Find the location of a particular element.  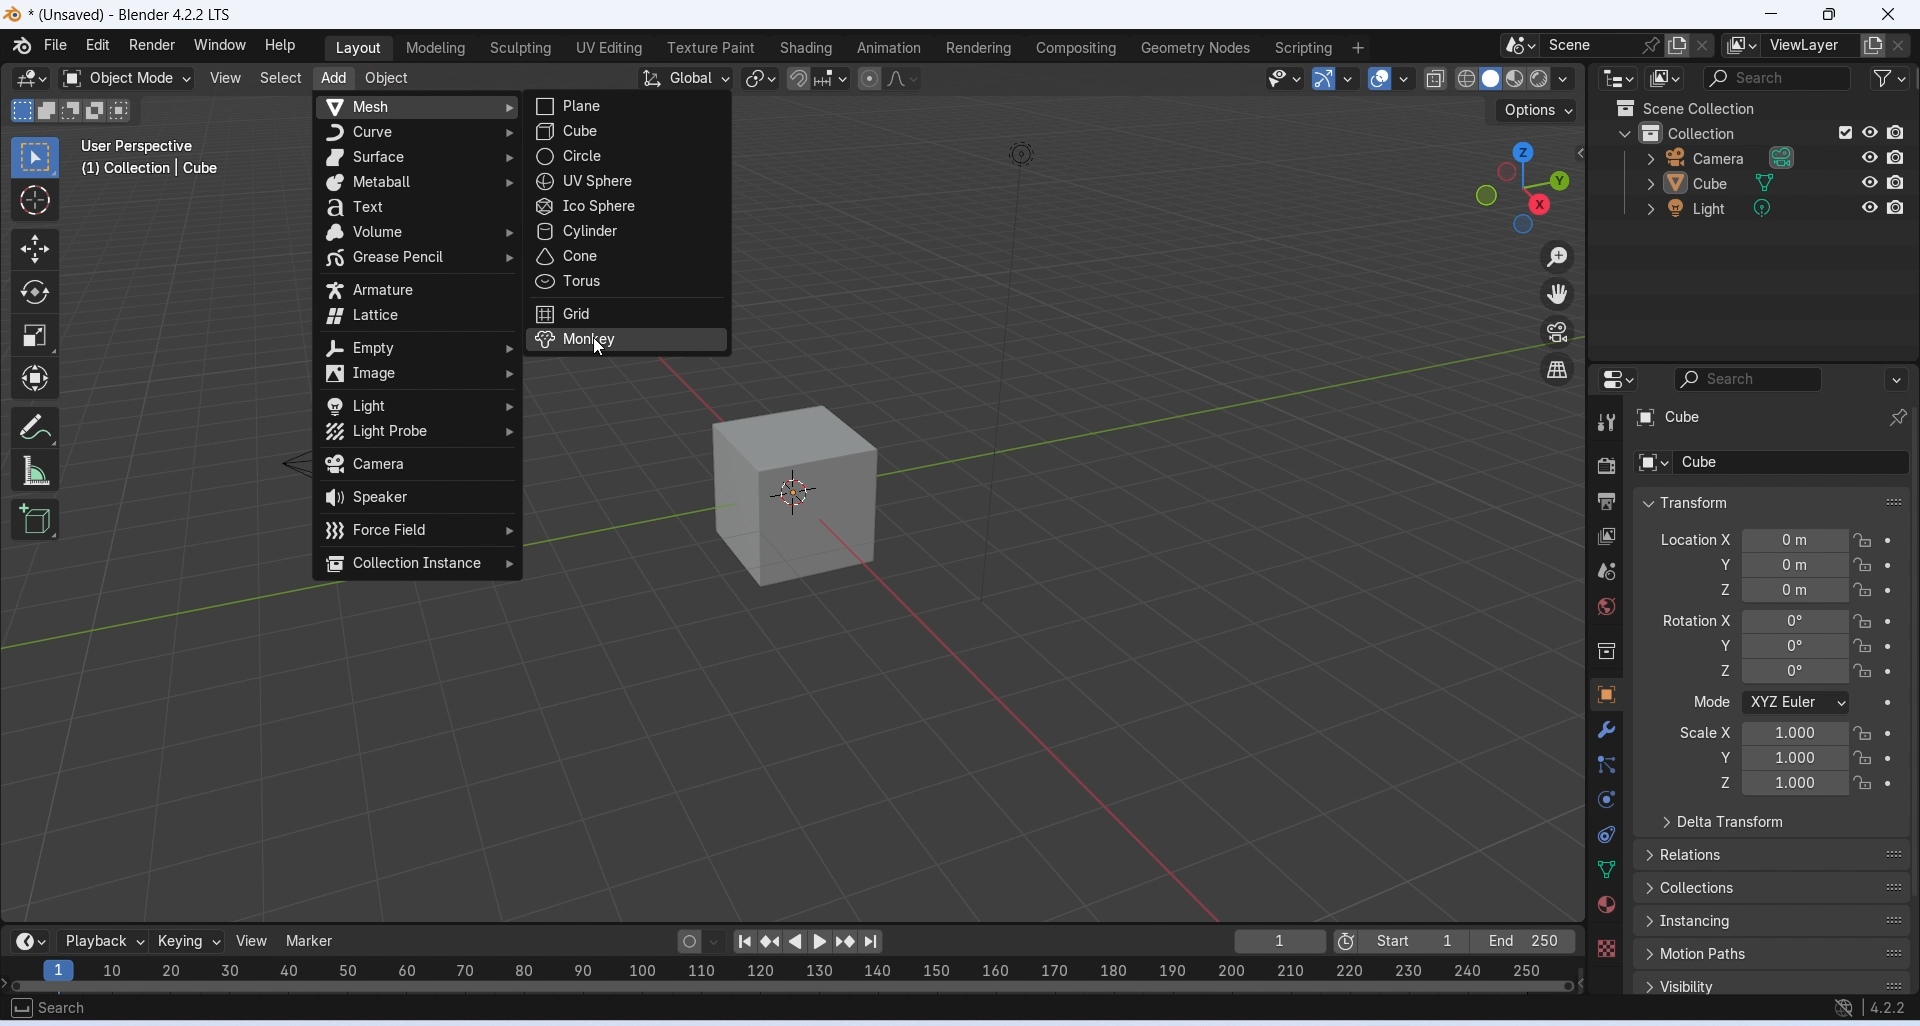

rendered viewport shading is located at coordinates (1538, 79).